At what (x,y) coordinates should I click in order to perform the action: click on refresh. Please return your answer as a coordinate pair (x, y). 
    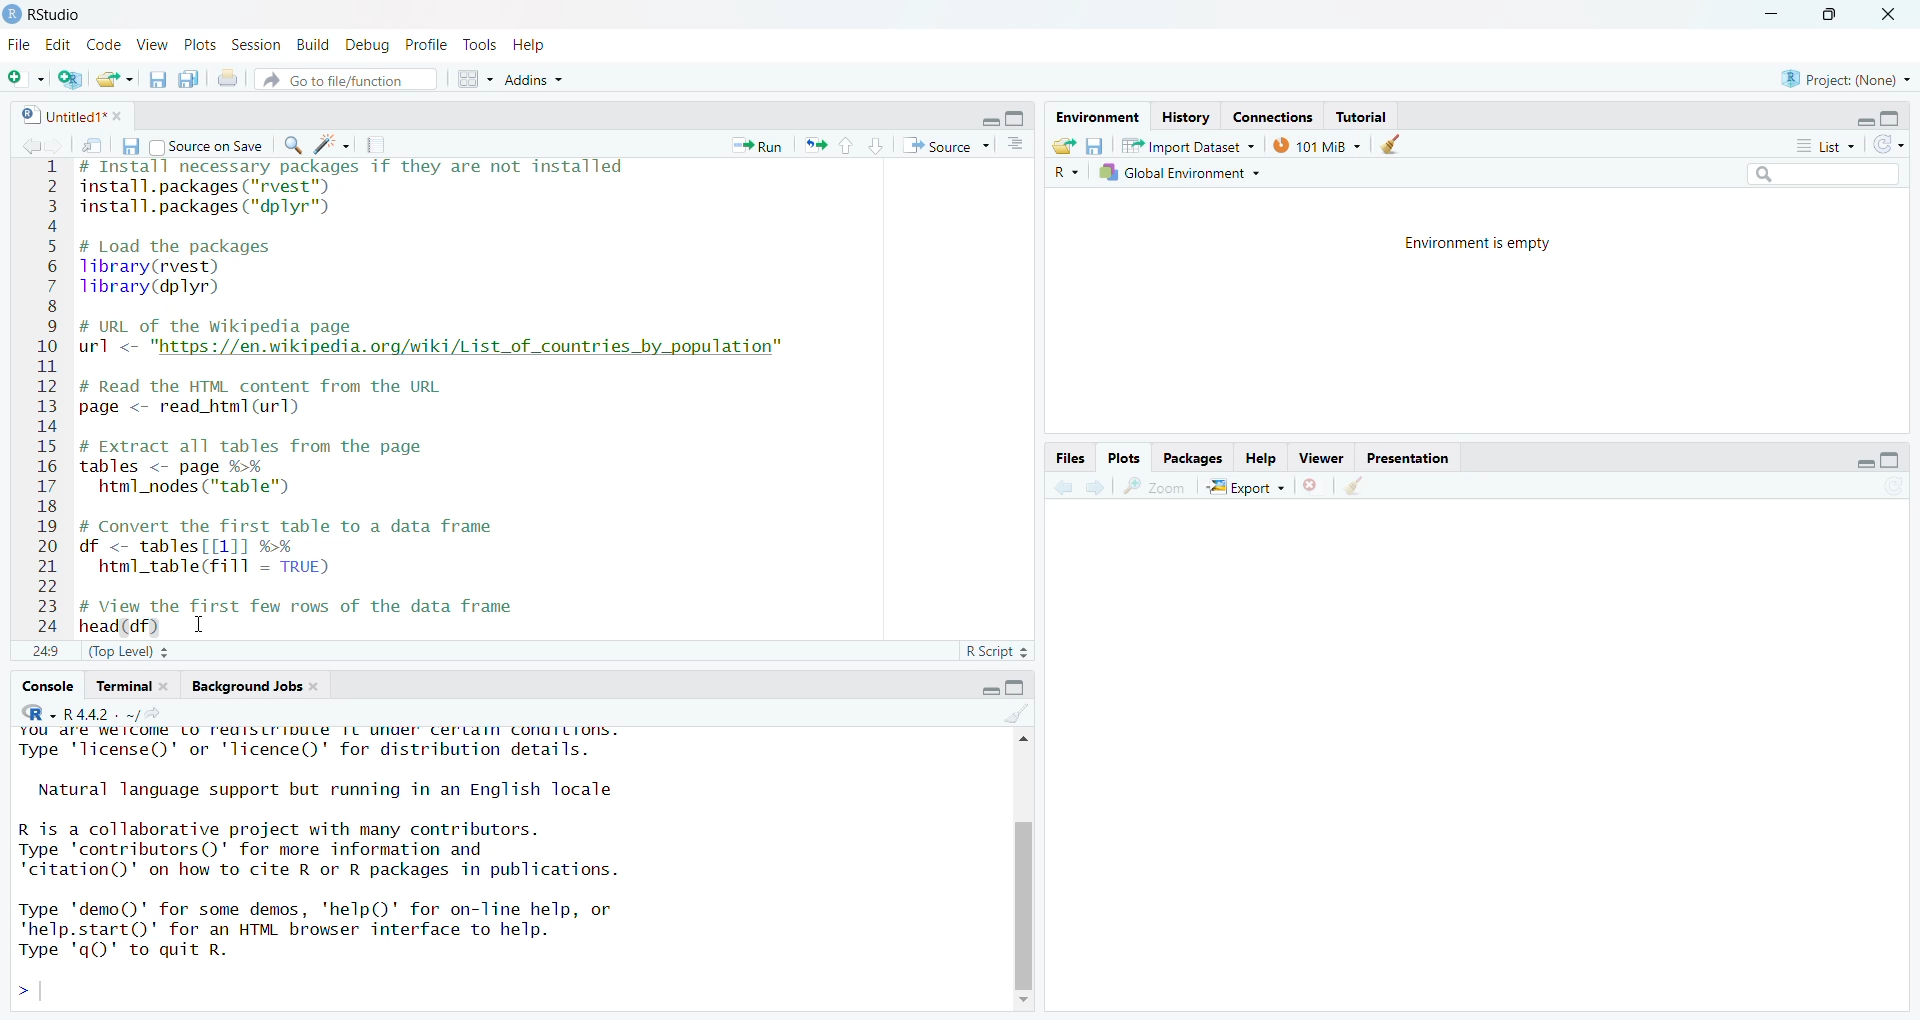
    Looking at the image, I should click on (1892, 485).